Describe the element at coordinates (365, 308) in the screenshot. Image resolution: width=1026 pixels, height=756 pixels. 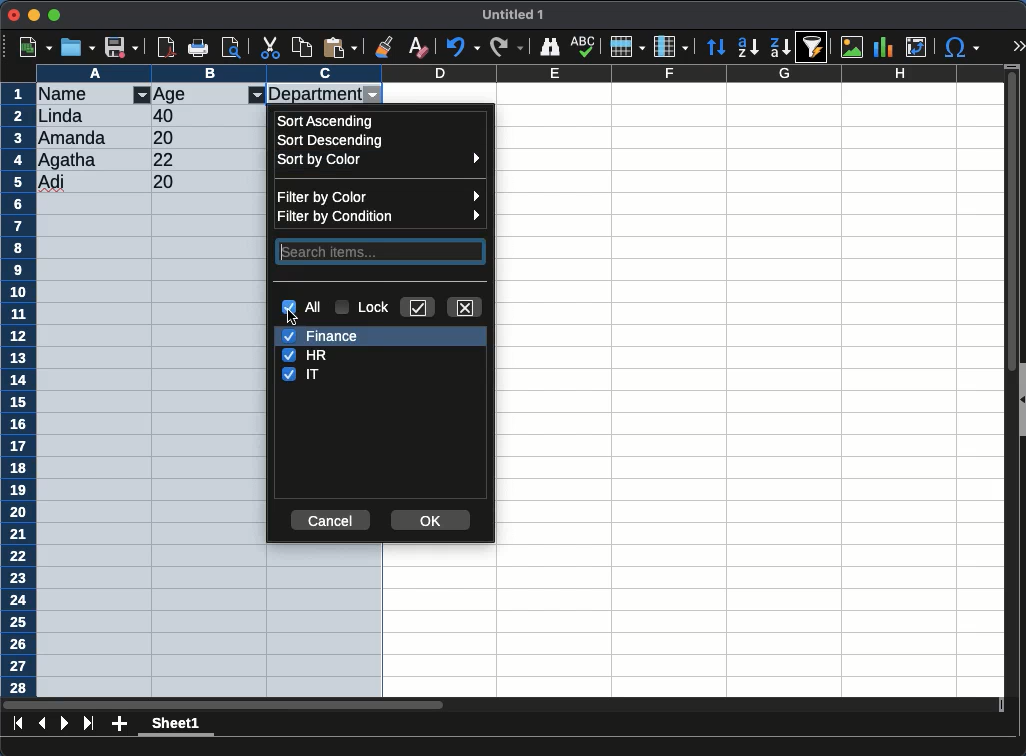
I see `lock` at that location.